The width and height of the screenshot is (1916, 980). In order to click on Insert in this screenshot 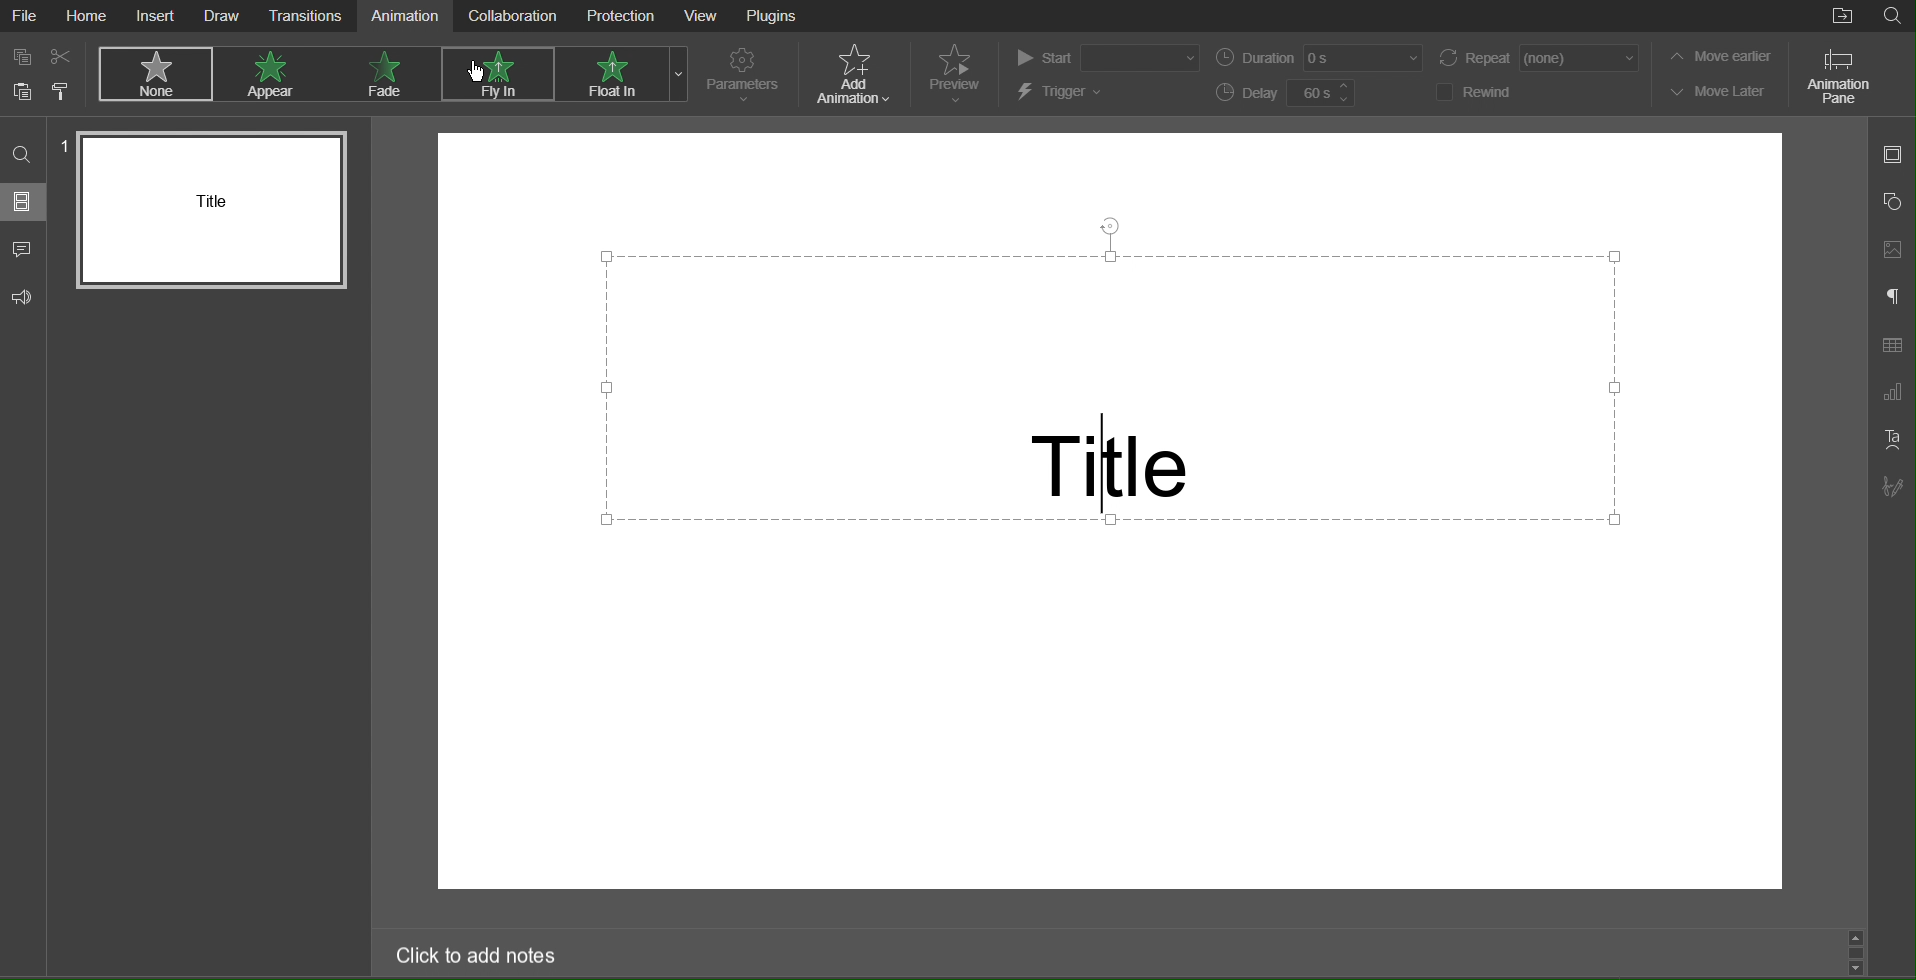, I will do `click(159, 17)`.